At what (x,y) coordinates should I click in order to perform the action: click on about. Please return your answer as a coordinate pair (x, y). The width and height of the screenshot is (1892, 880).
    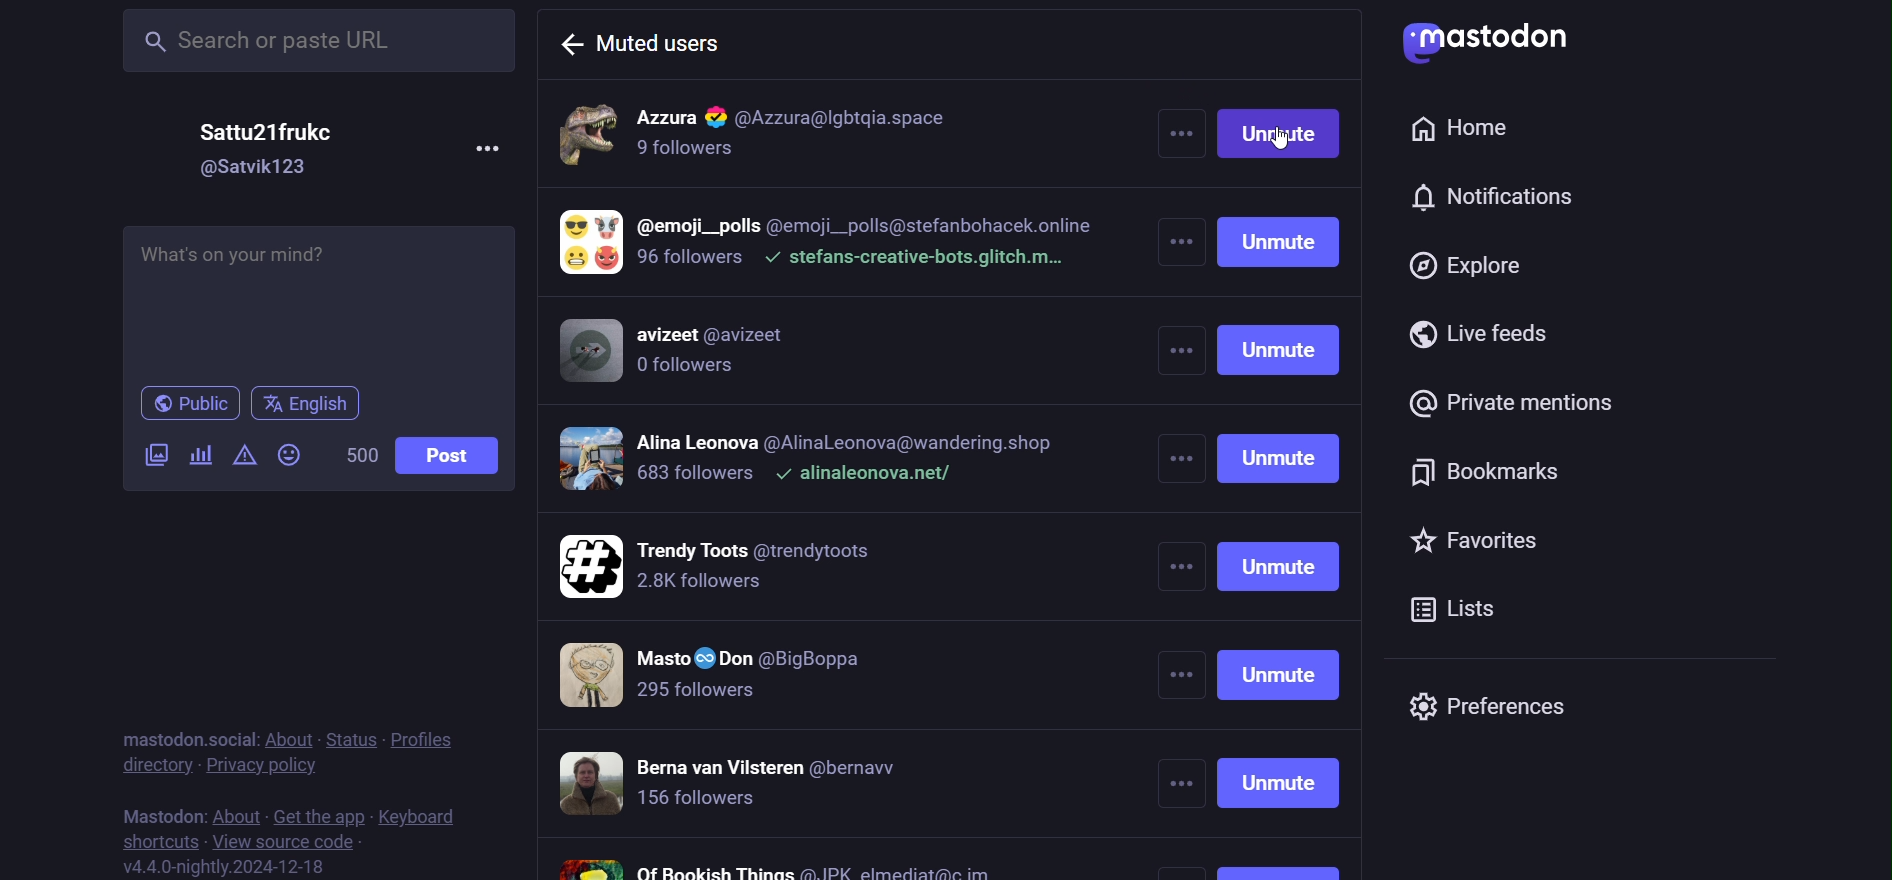
    Looking at the image, I should click on (235, 813).